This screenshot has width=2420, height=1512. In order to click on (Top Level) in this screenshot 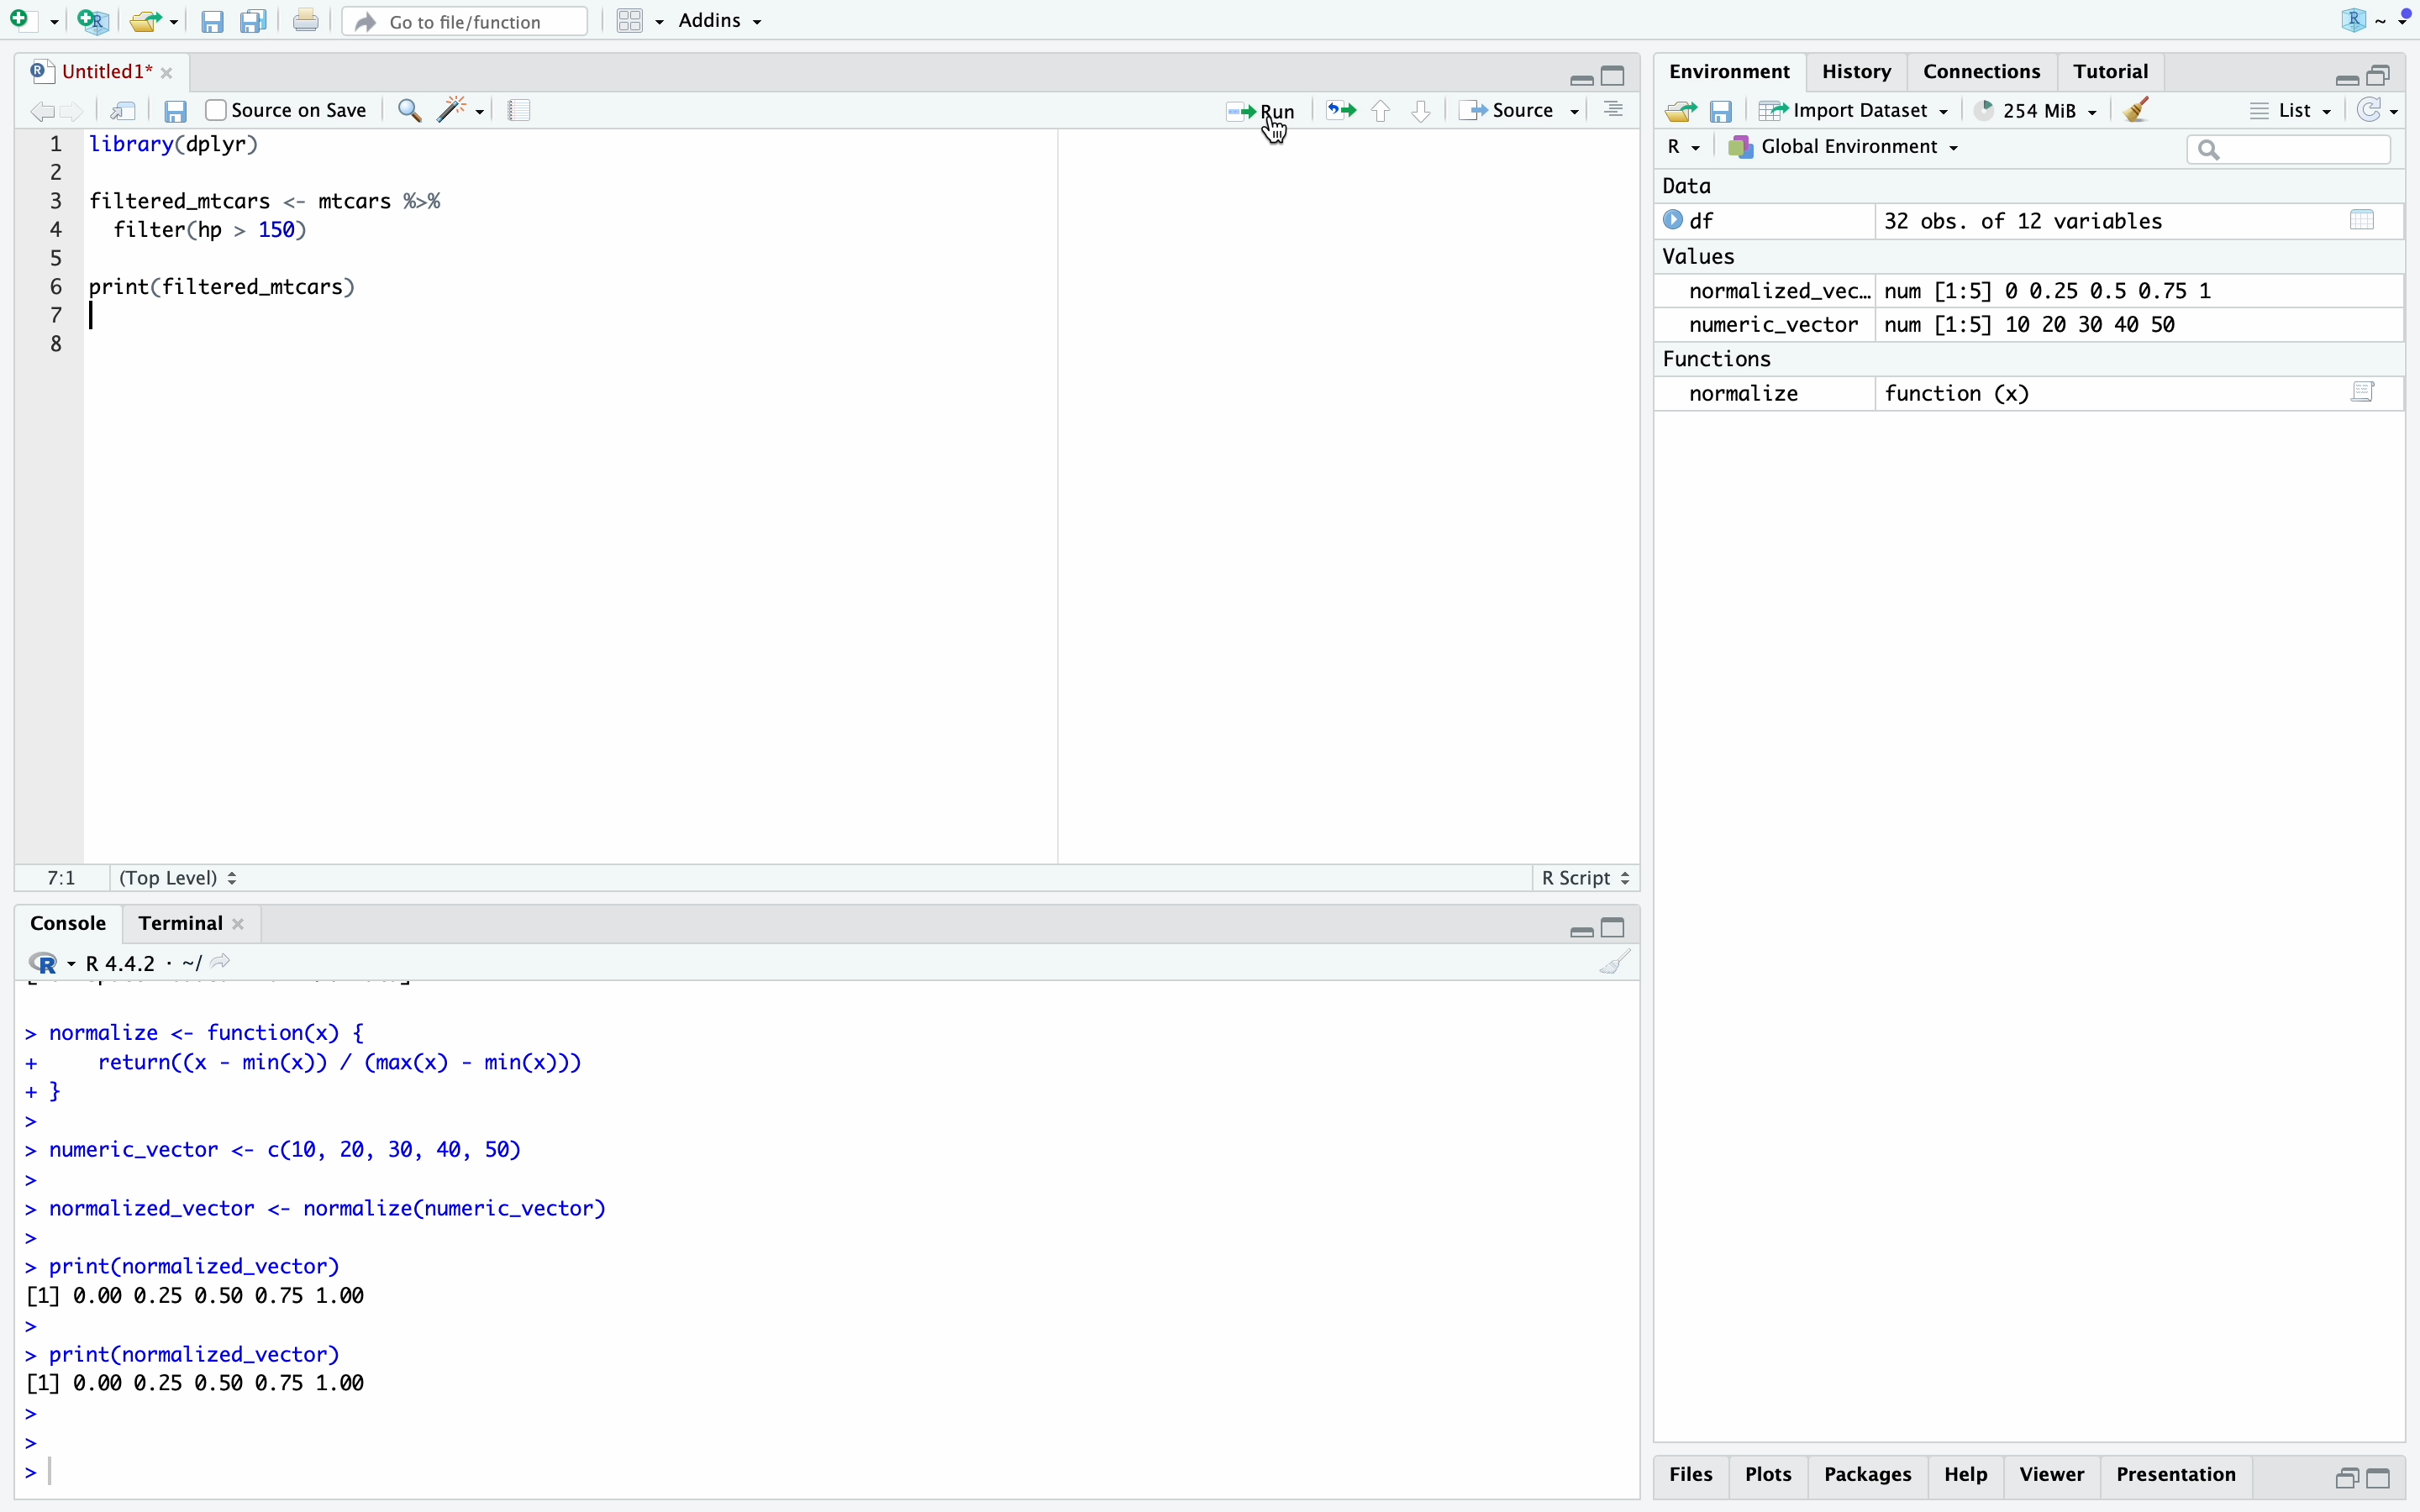, I will do `click(176, 882)`.